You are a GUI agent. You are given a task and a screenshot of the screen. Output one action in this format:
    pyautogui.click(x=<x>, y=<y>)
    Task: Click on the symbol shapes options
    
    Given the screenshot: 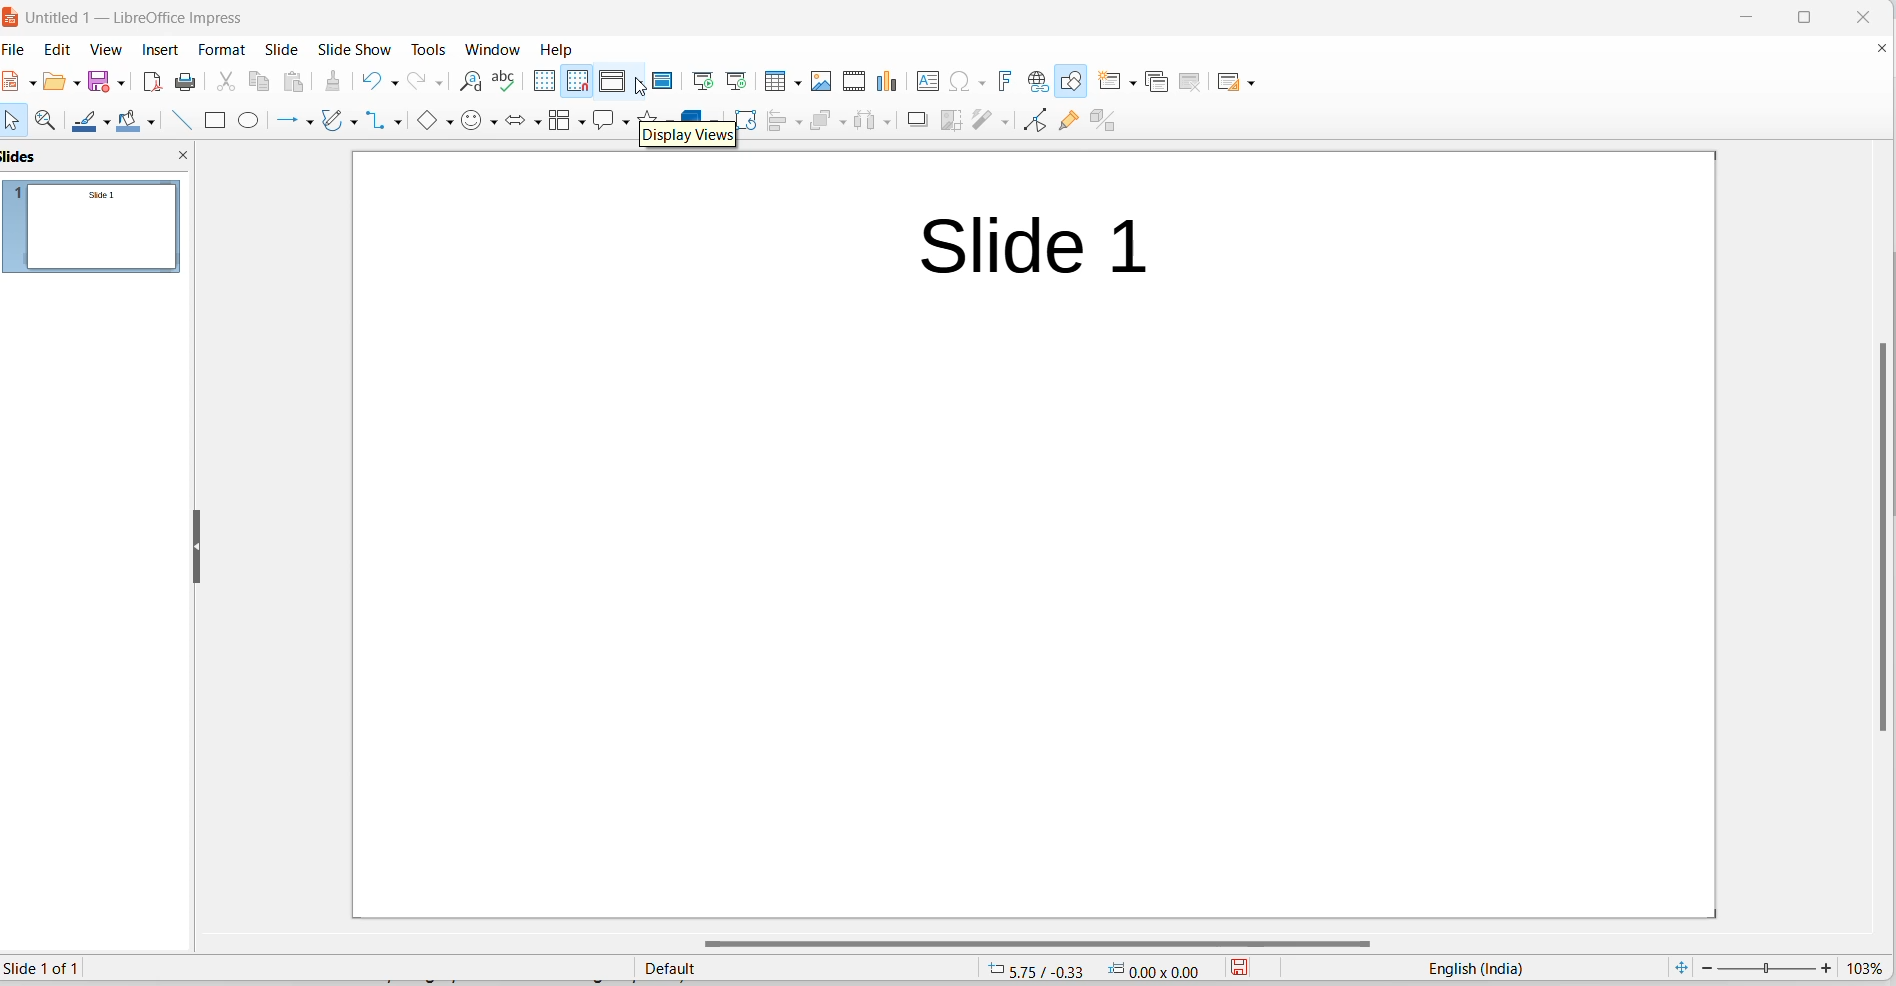 What is the action you would take?
    pyautogui.click(x=495, y=124)
    